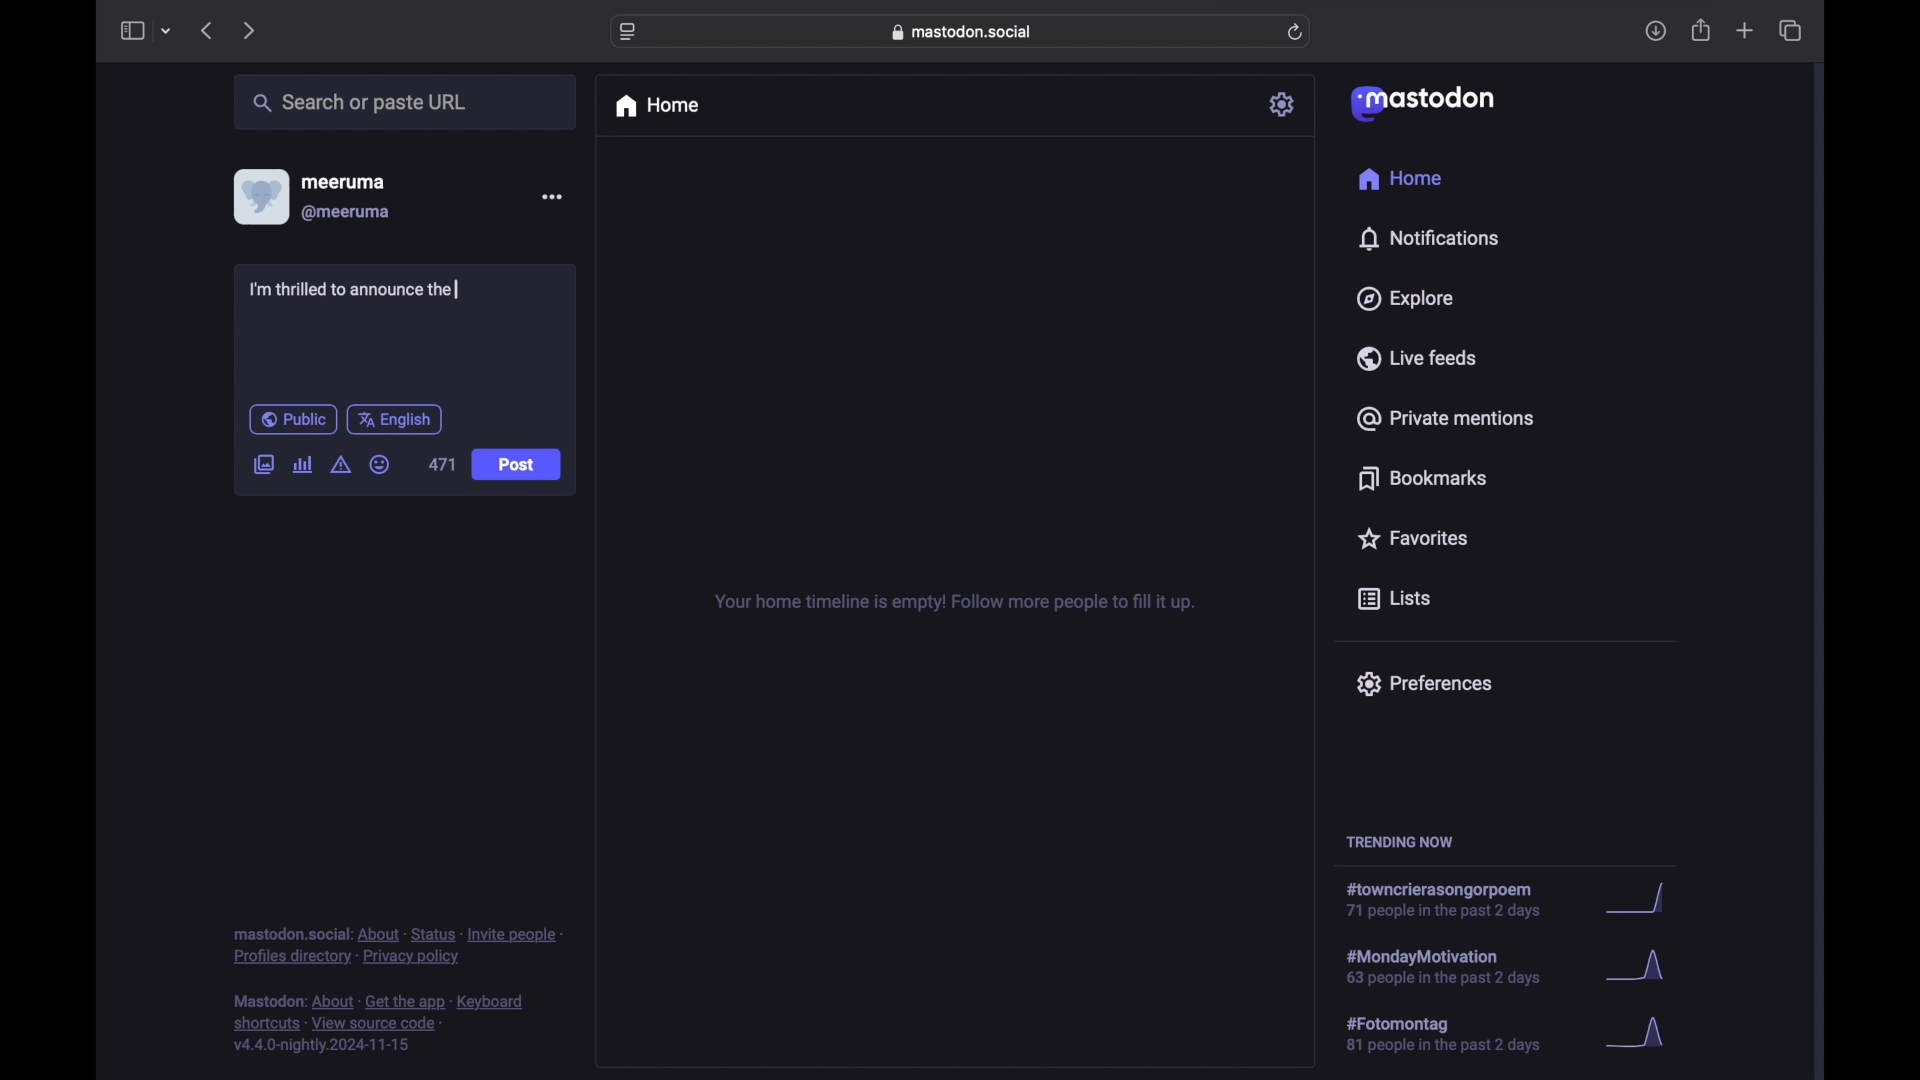 The image size is (1920, 1080). What do you see at coordinates (167, 30) in the screenshot?
I see `tab group picker` at bounding box center [167, 30].